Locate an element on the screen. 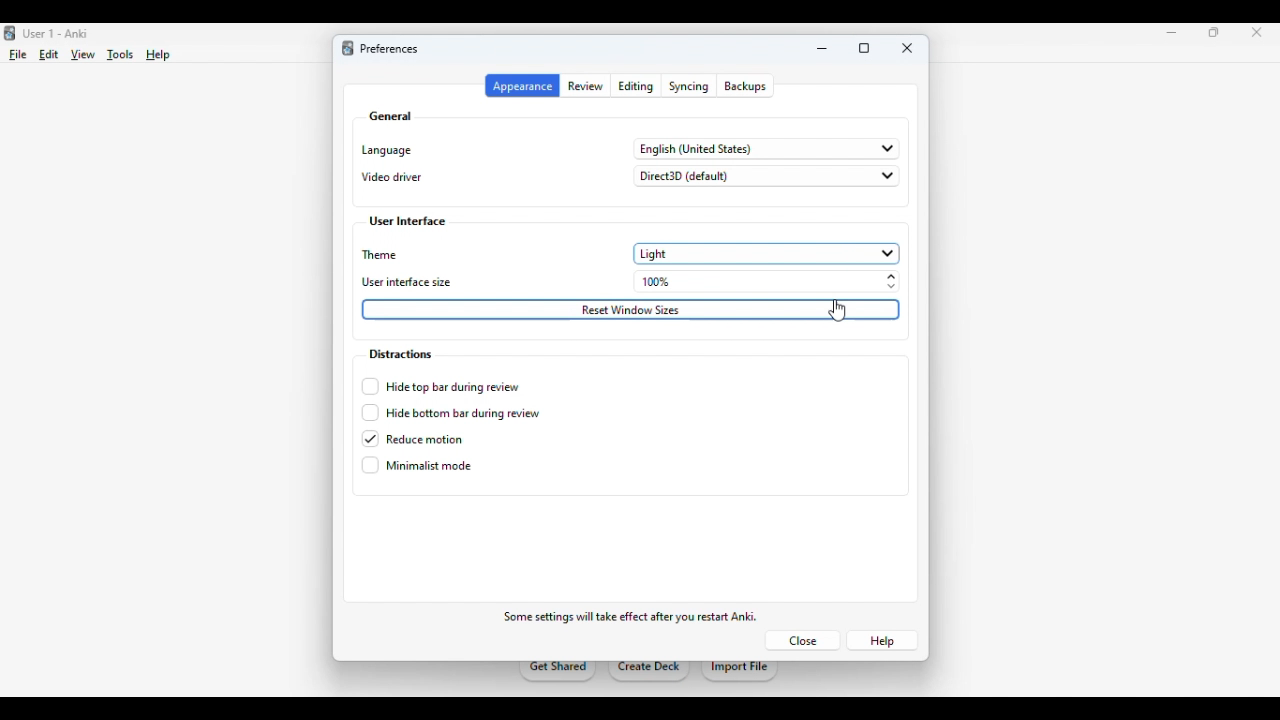 The image size is (1280, 720). general is located at coordinates (390, 116).